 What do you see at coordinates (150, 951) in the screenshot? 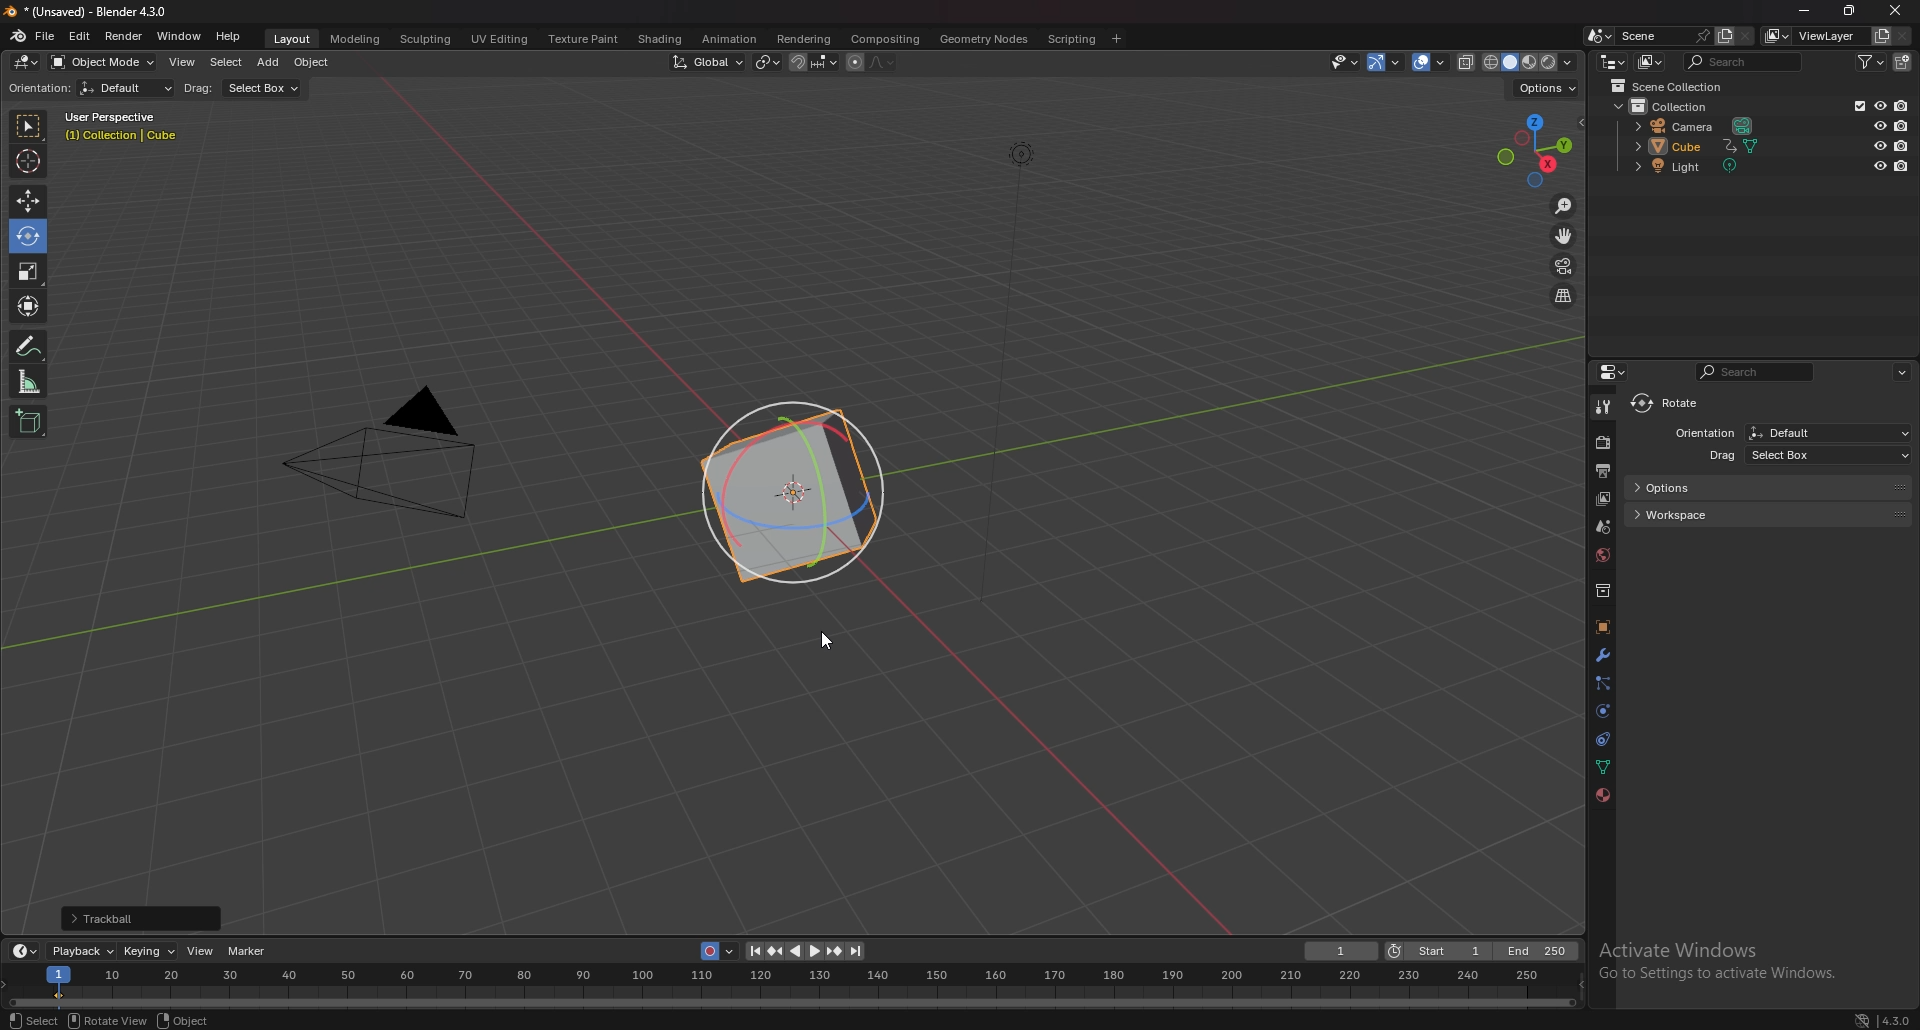
I see `keying` at bounding box center [150, 951].